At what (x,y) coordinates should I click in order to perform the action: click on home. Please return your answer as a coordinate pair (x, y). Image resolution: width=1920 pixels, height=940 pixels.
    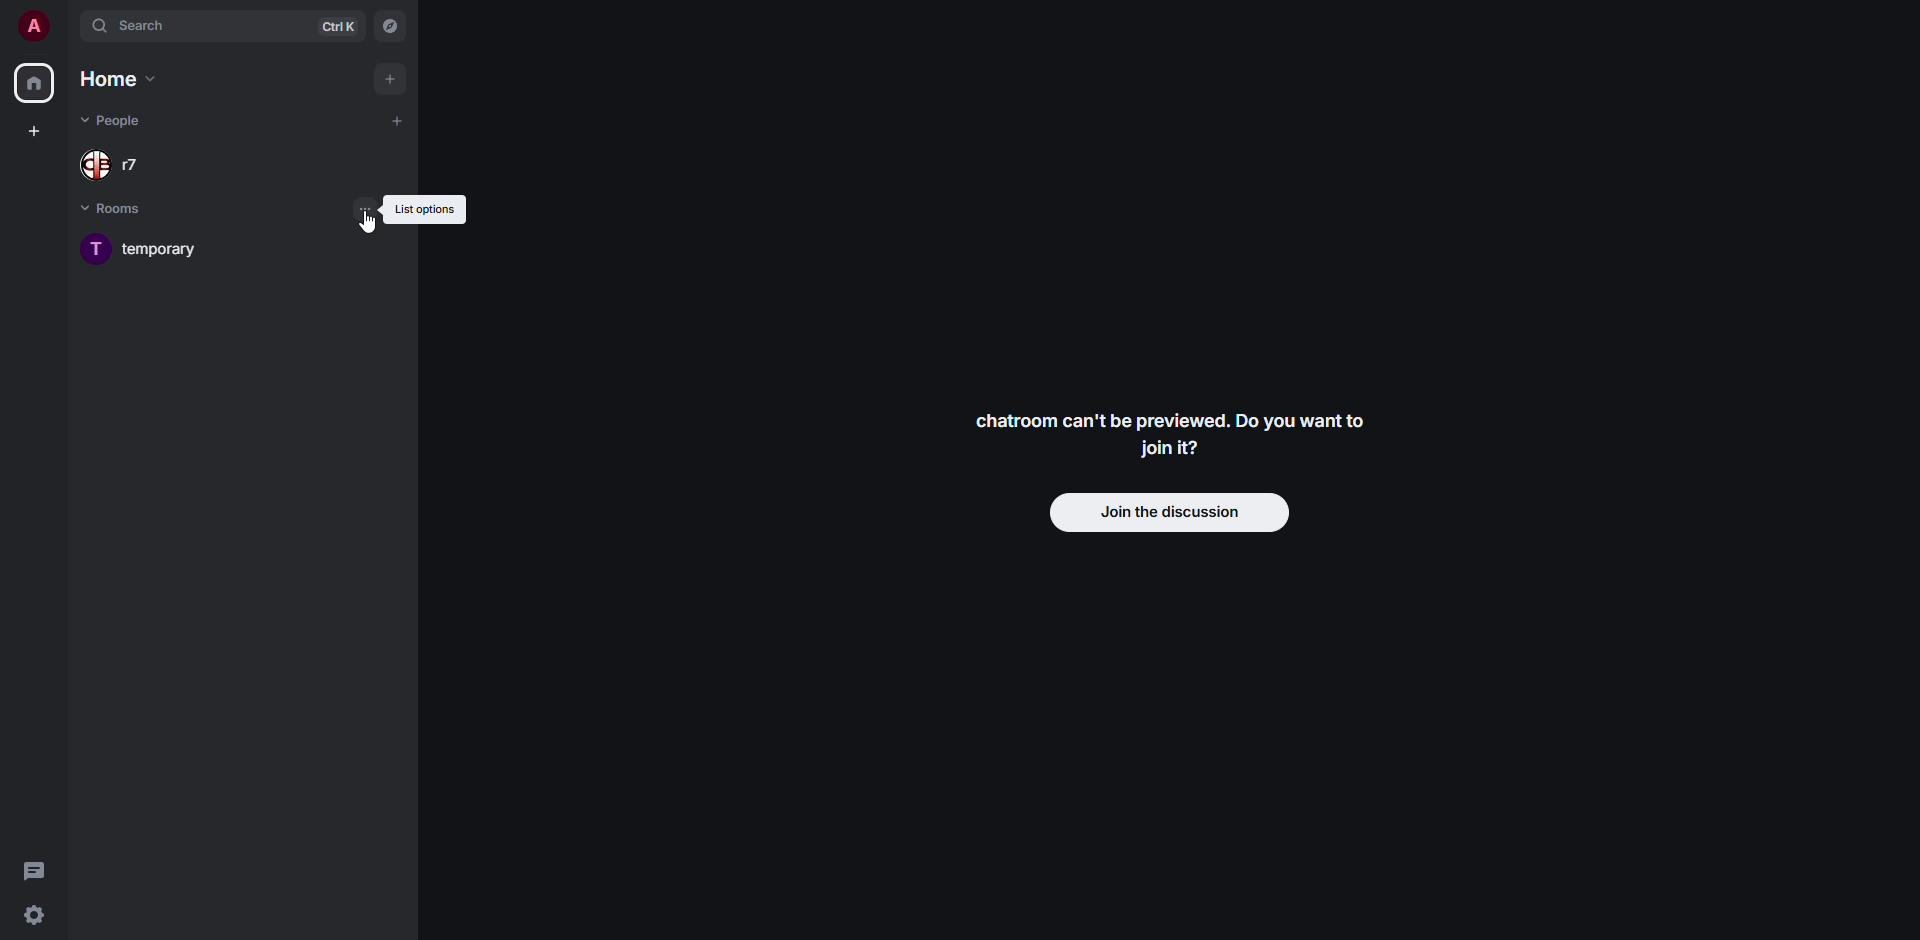
    Looking at the image, I should click on (33, 84).